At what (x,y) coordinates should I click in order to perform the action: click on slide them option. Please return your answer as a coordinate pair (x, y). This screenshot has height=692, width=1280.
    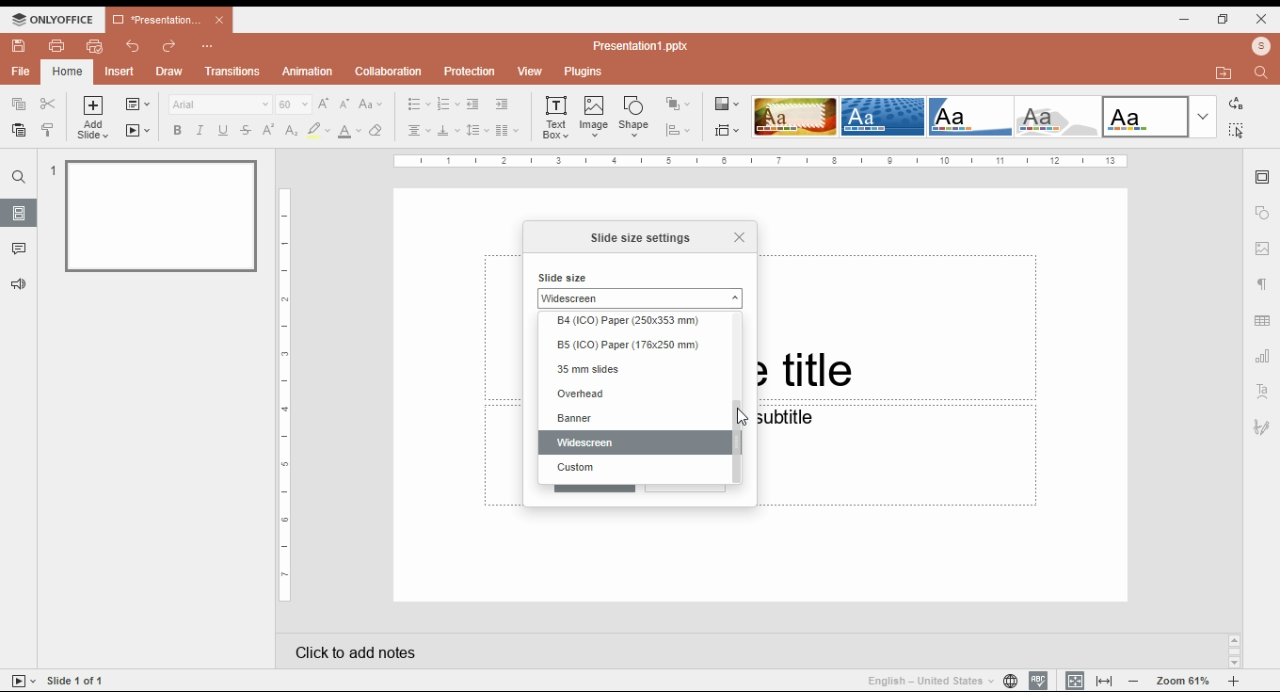
    Looking at the image, I should click on (1146, 116).